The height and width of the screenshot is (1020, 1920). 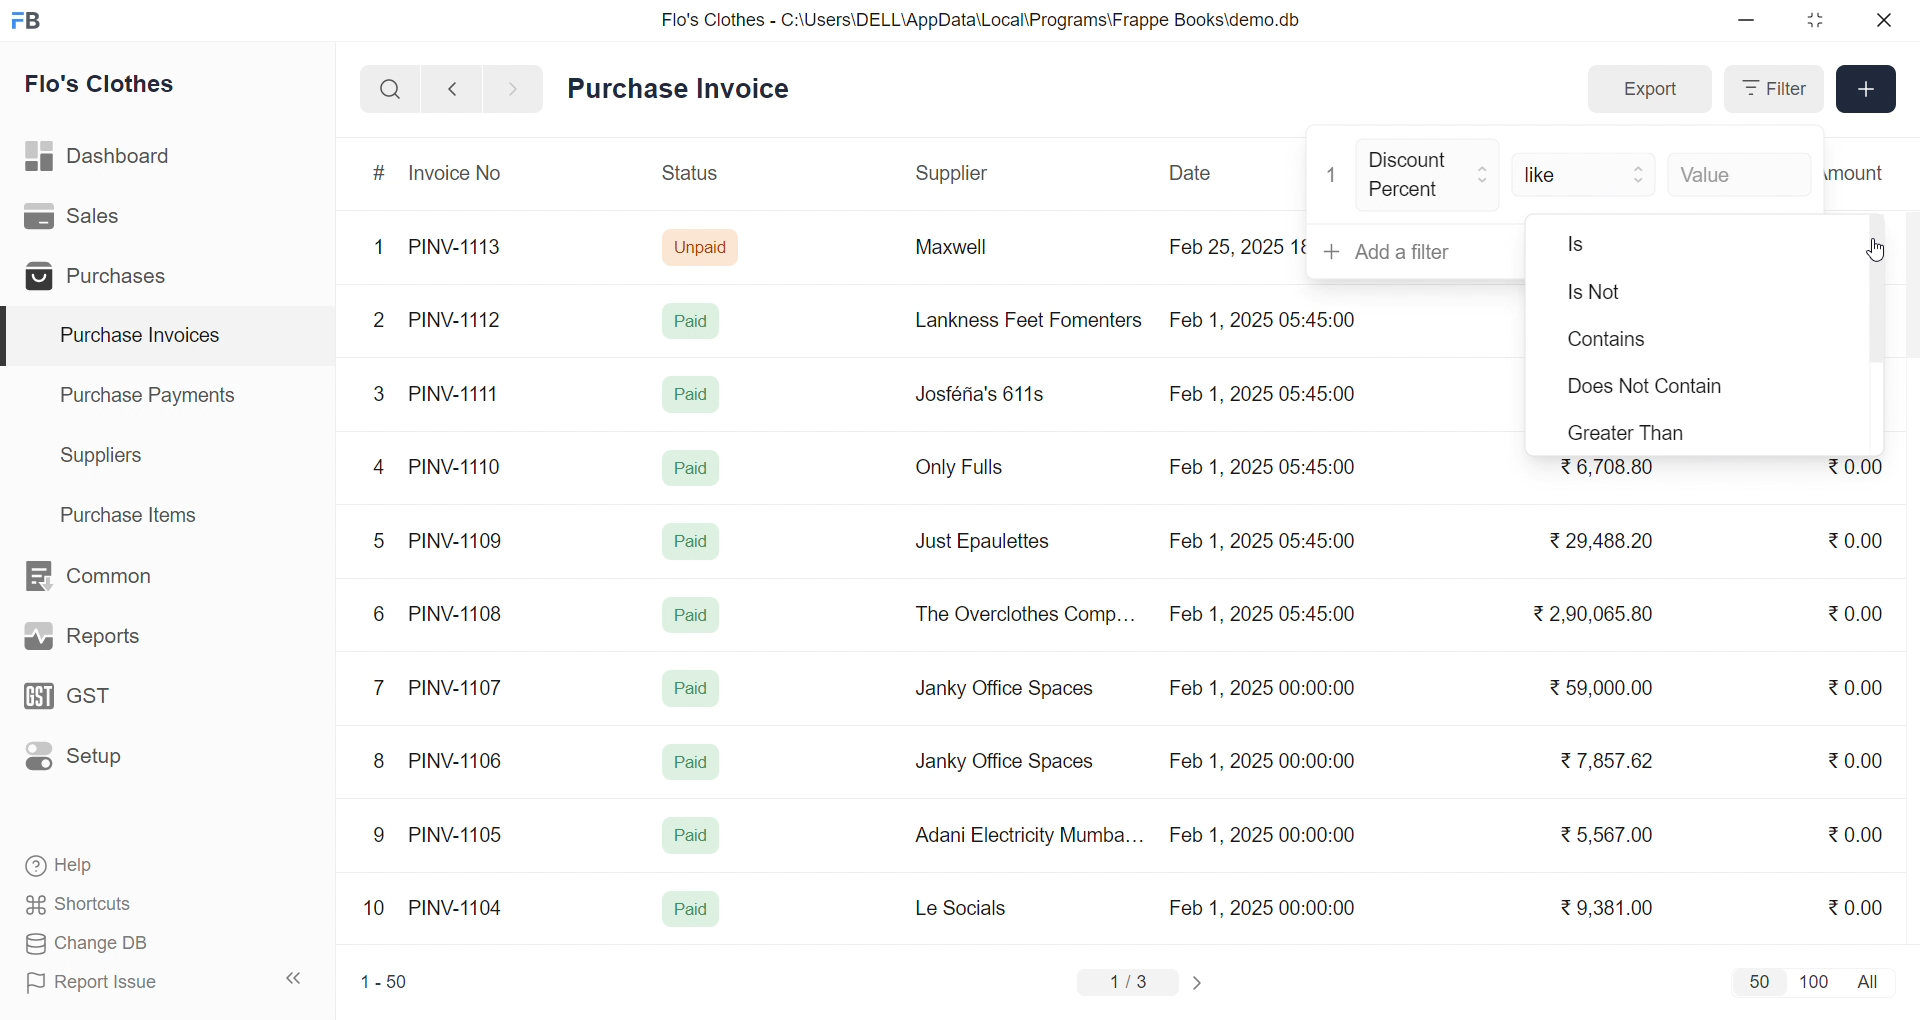 What do you see at coordinates (1632, 341) in the screenshot?
I see `Contains` at bounding box center [1632, 341].